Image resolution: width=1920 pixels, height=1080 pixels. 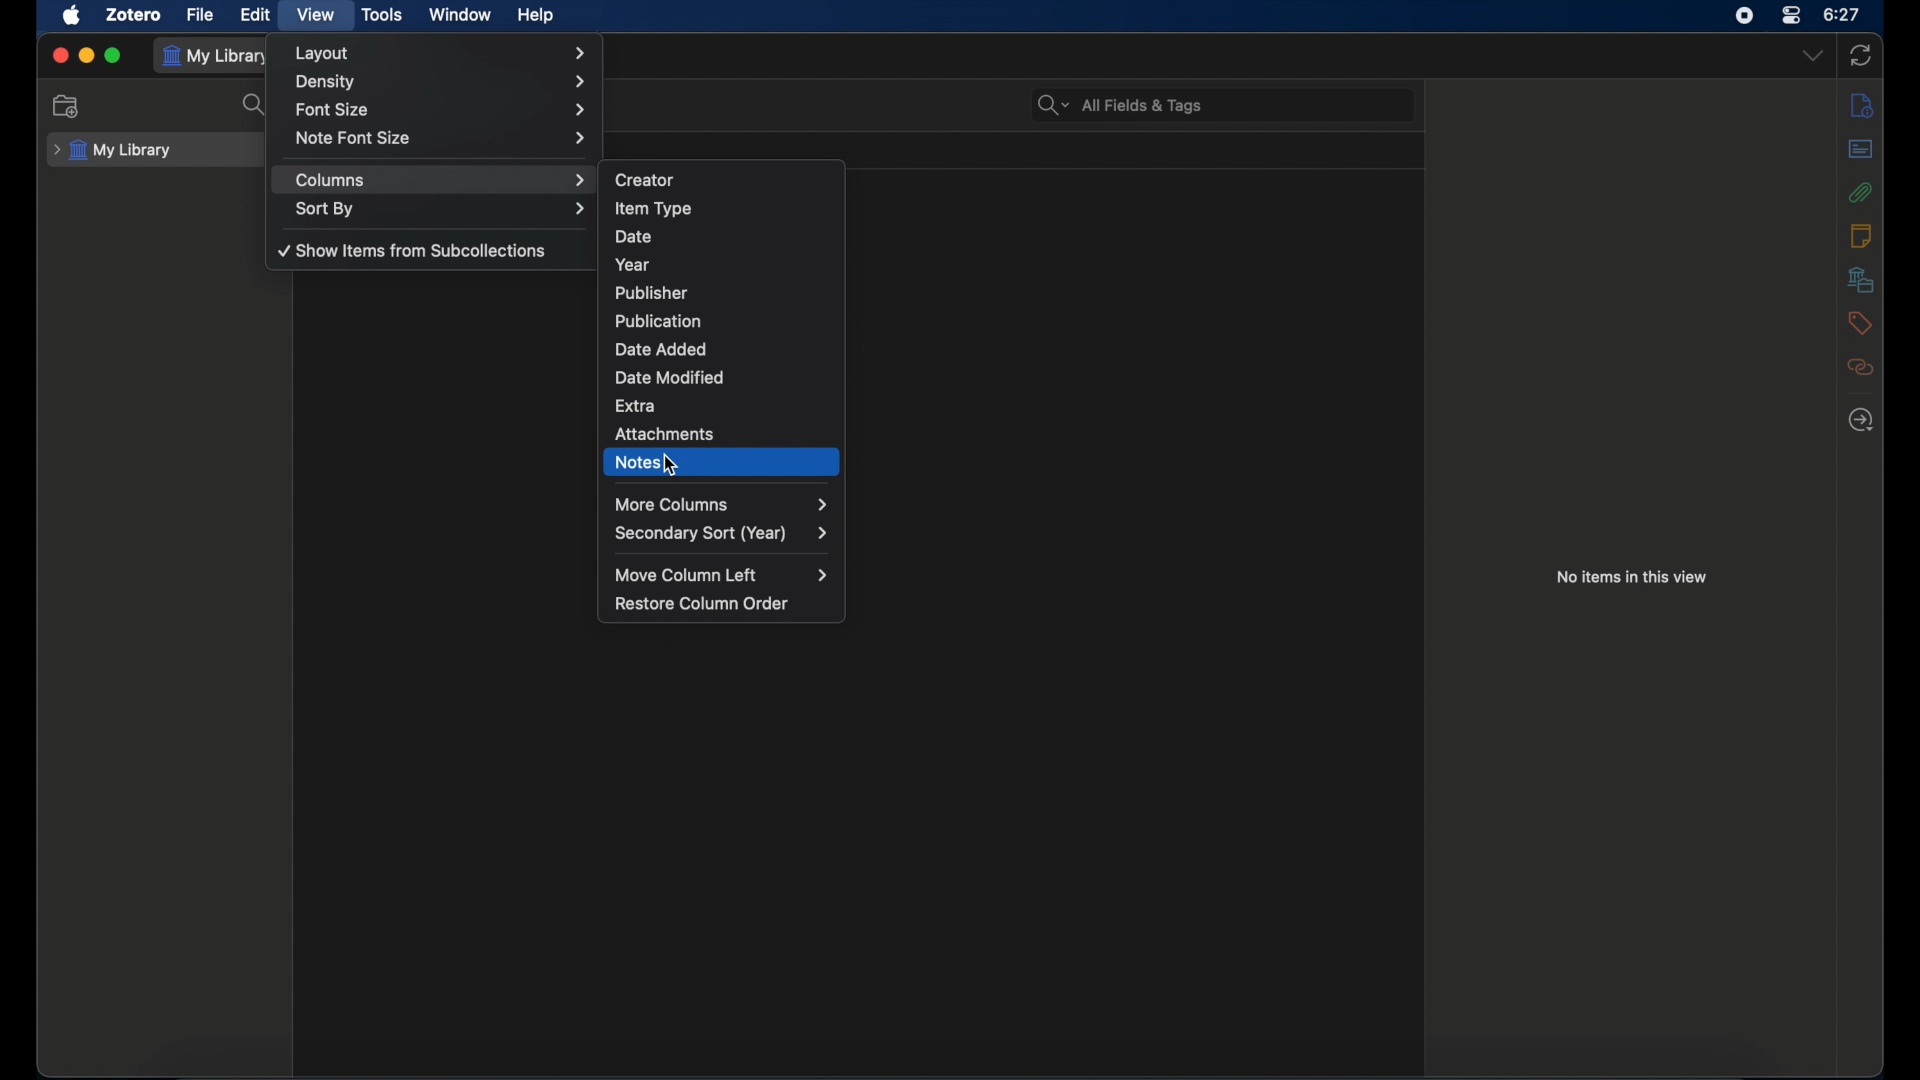 I want to click on view, so click(x=316, y=13).